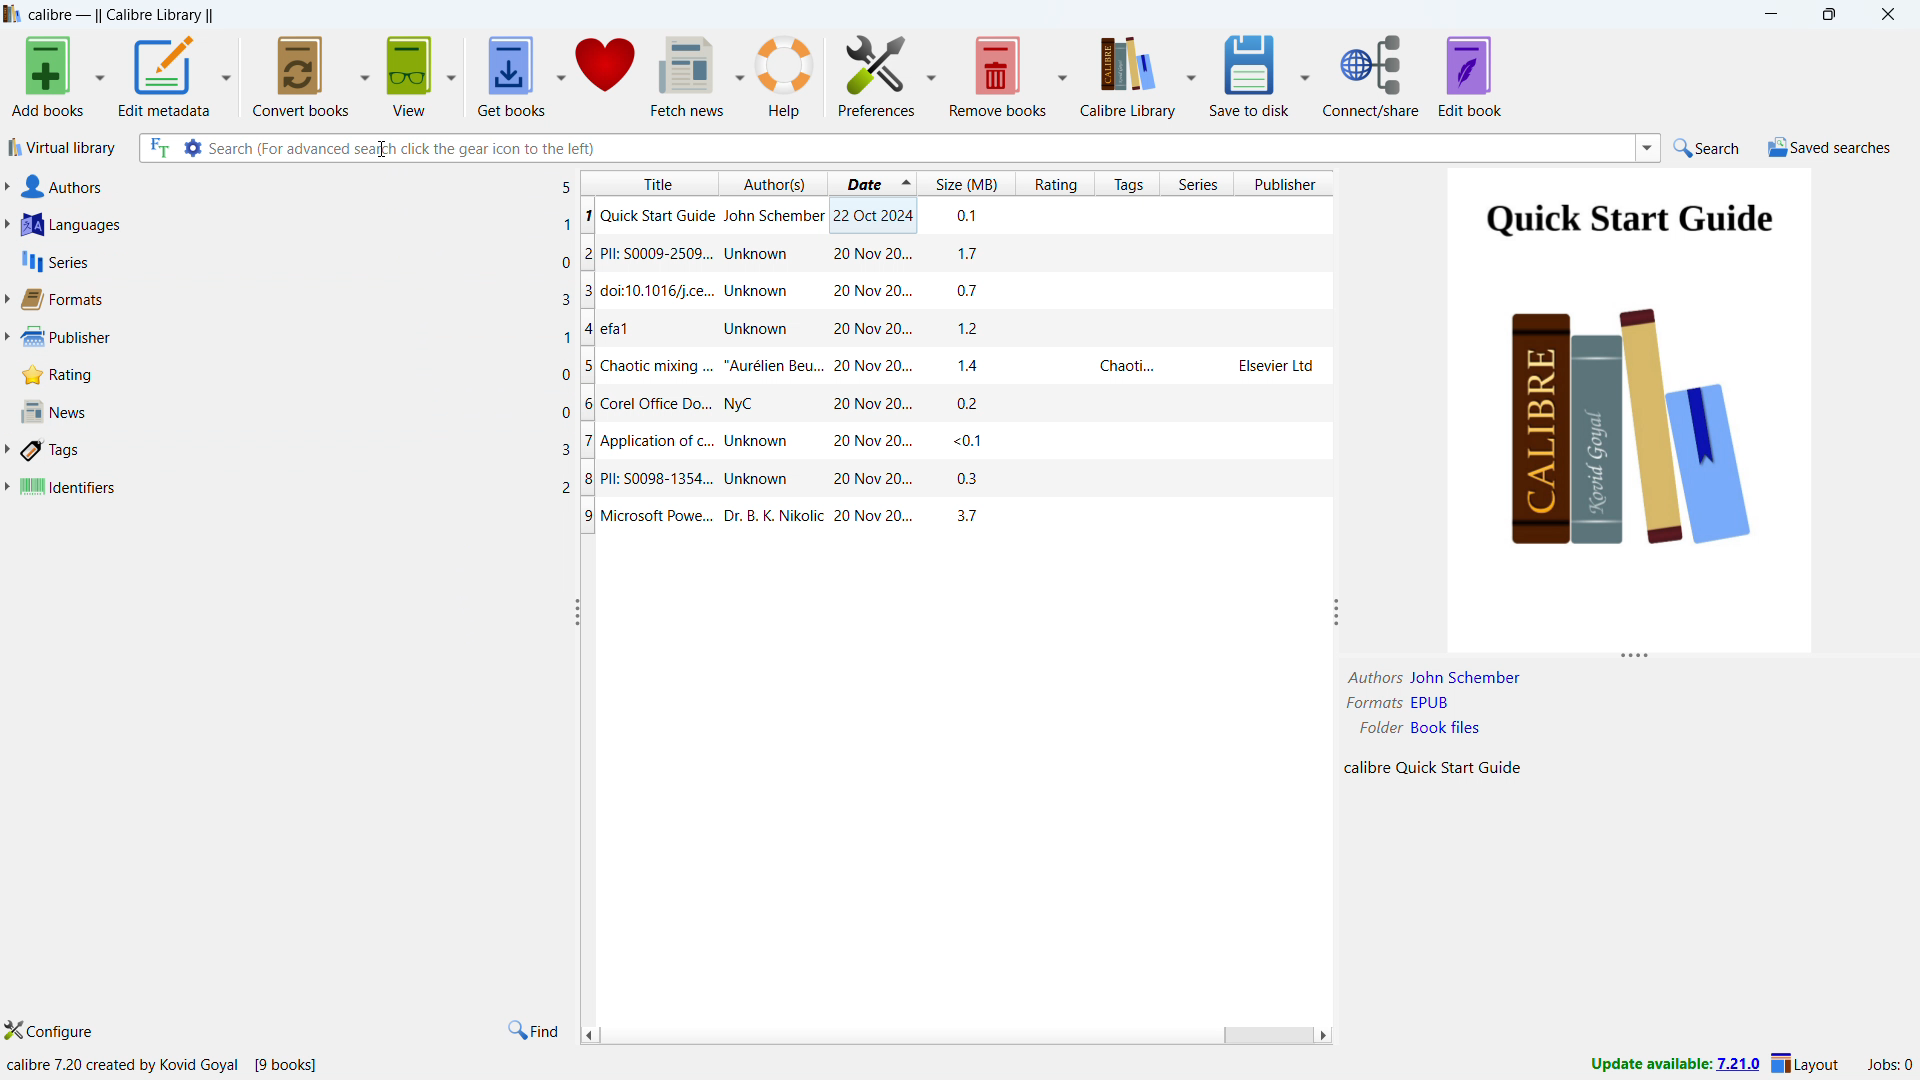 The width and height of the screenshot is (1920, 1080). What do you see at coordinates (1830, 147) in the screenshot?
I see `saved searches menu` at bounding box center [1830, 147].